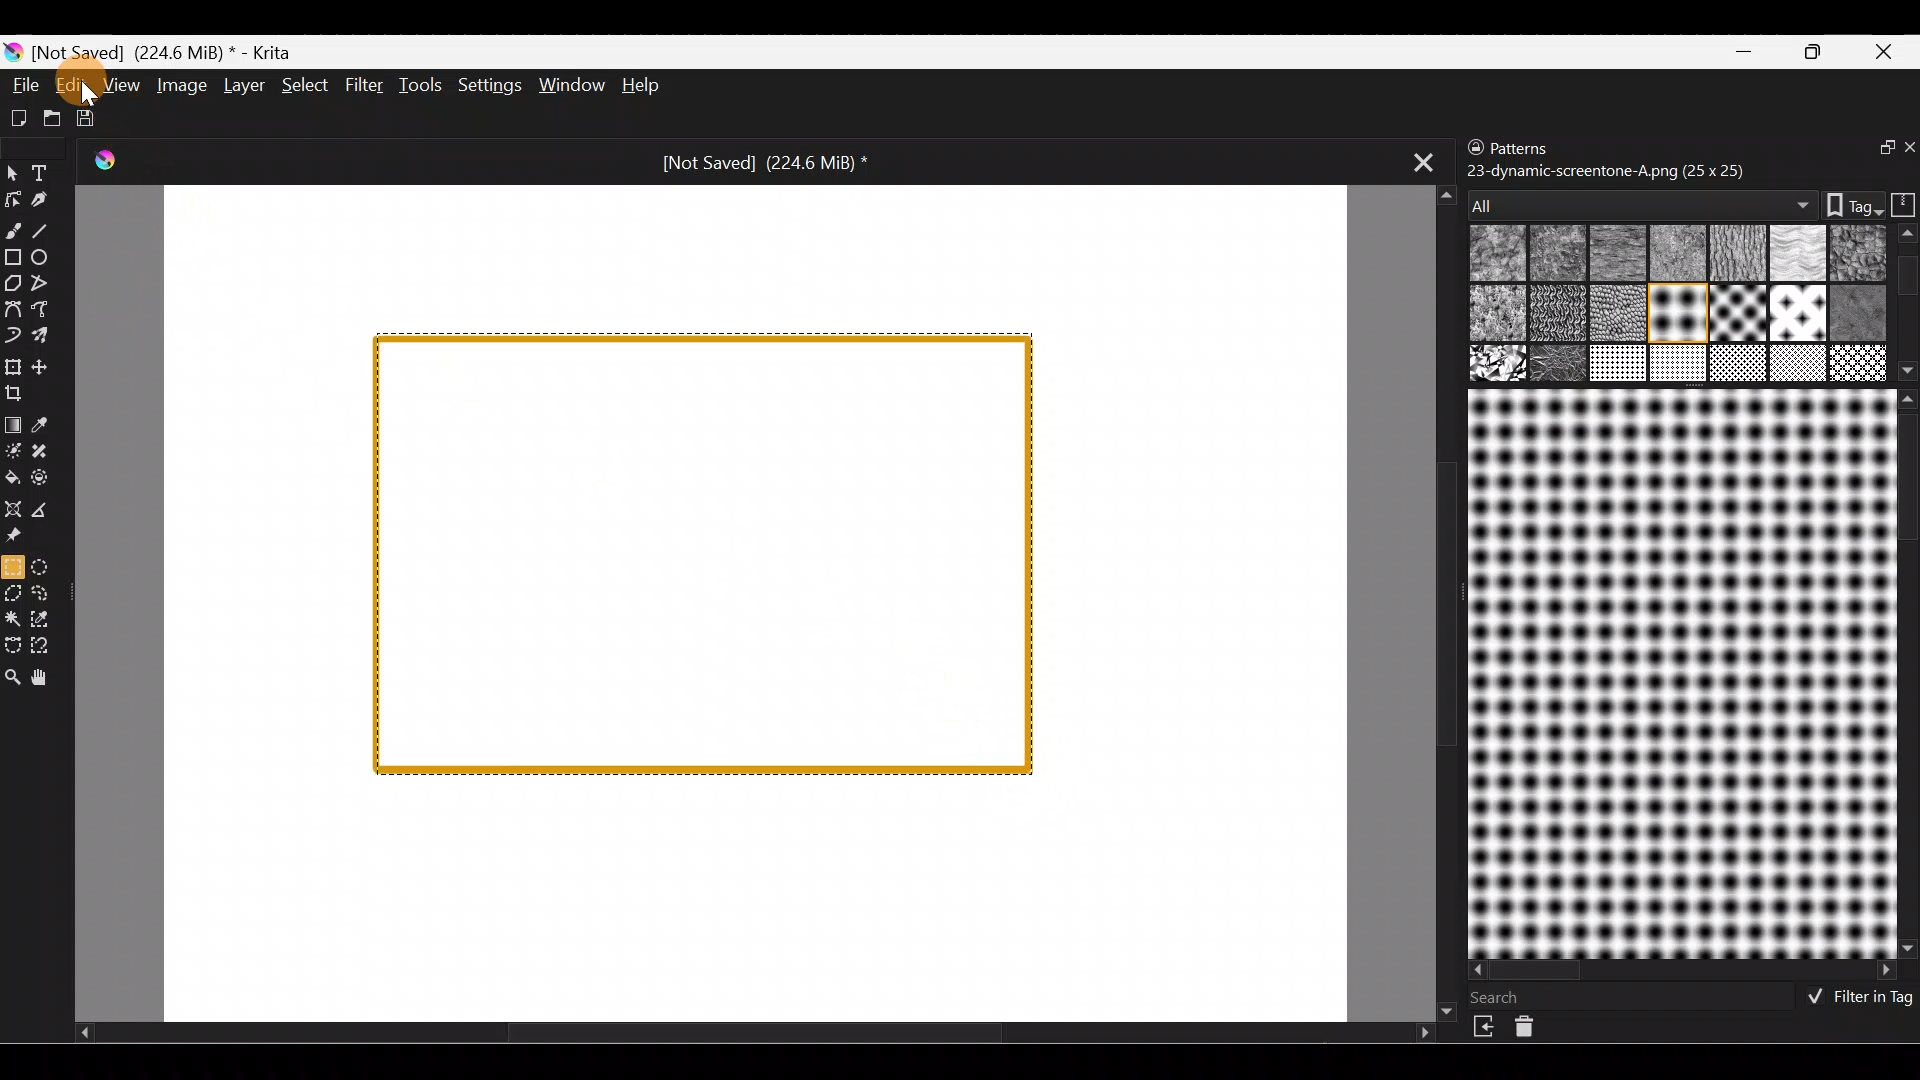  Describe the element at coordinates (764, 164) in the screenshot. I see `[Not Saved] (214.5 MiB) *` at that location.